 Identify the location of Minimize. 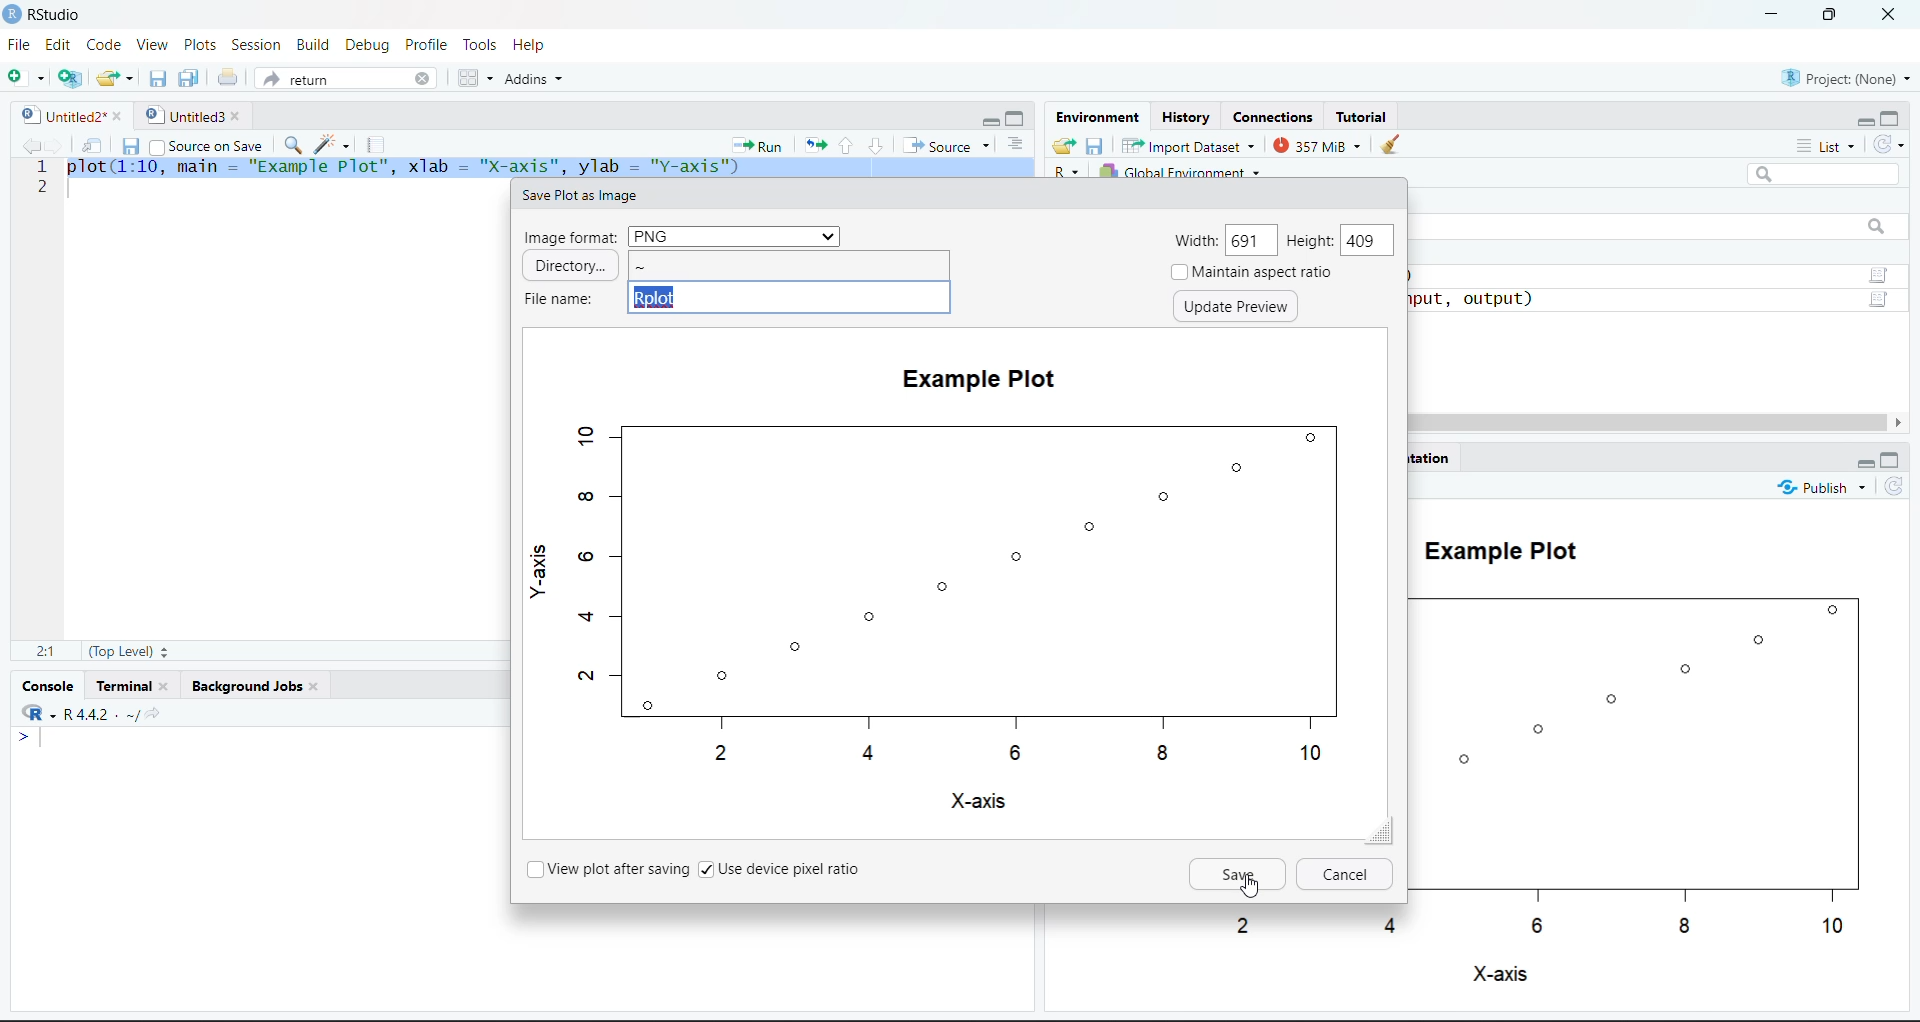
(990, 120).